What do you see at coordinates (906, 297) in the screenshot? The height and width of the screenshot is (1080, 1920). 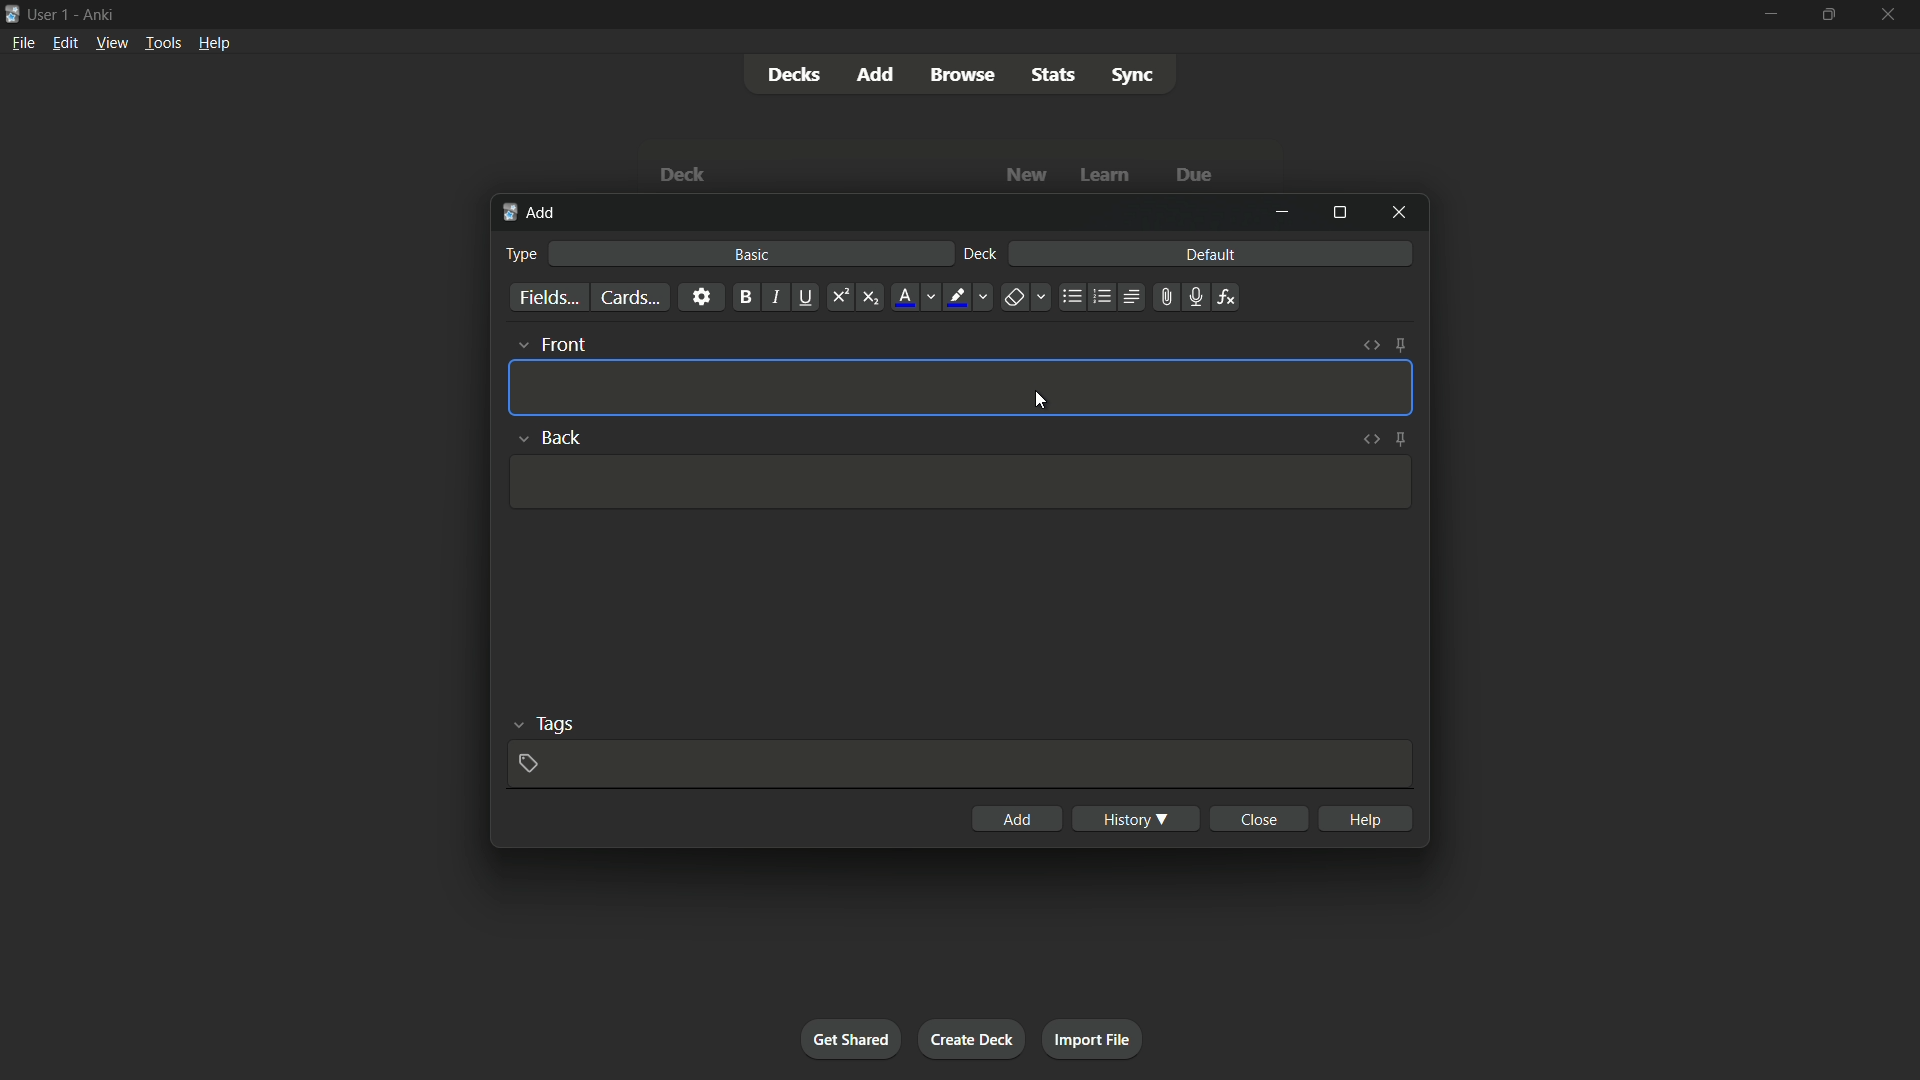 I see `font color` at bounding box center [906, 297].